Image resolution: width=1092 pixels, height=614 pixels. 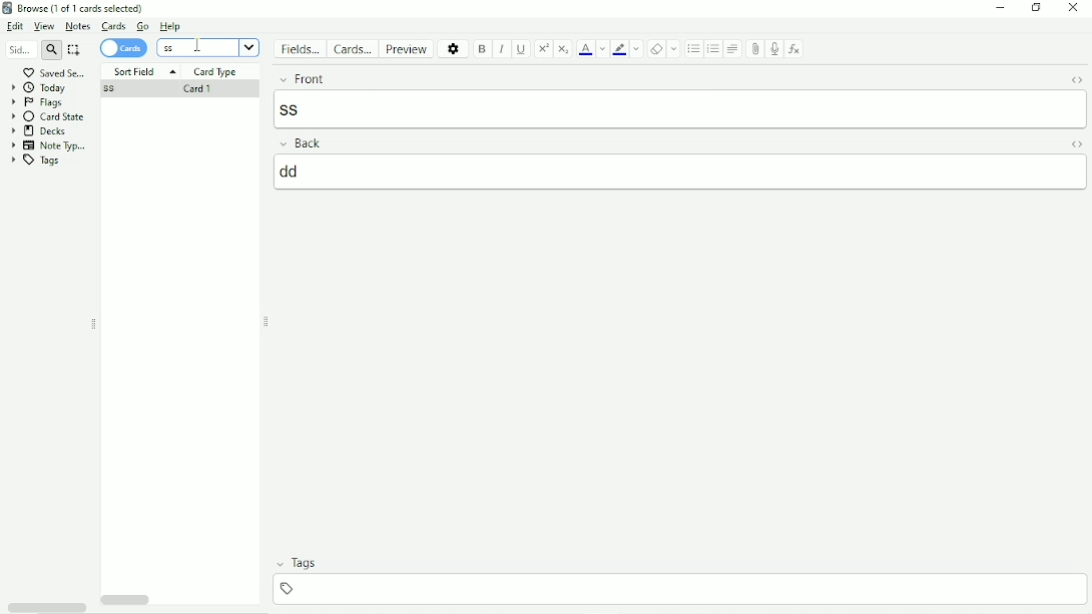 What do you see at coordinates (46, 26) in the screenshot?
I see `View` at bounding box center [46, 26].